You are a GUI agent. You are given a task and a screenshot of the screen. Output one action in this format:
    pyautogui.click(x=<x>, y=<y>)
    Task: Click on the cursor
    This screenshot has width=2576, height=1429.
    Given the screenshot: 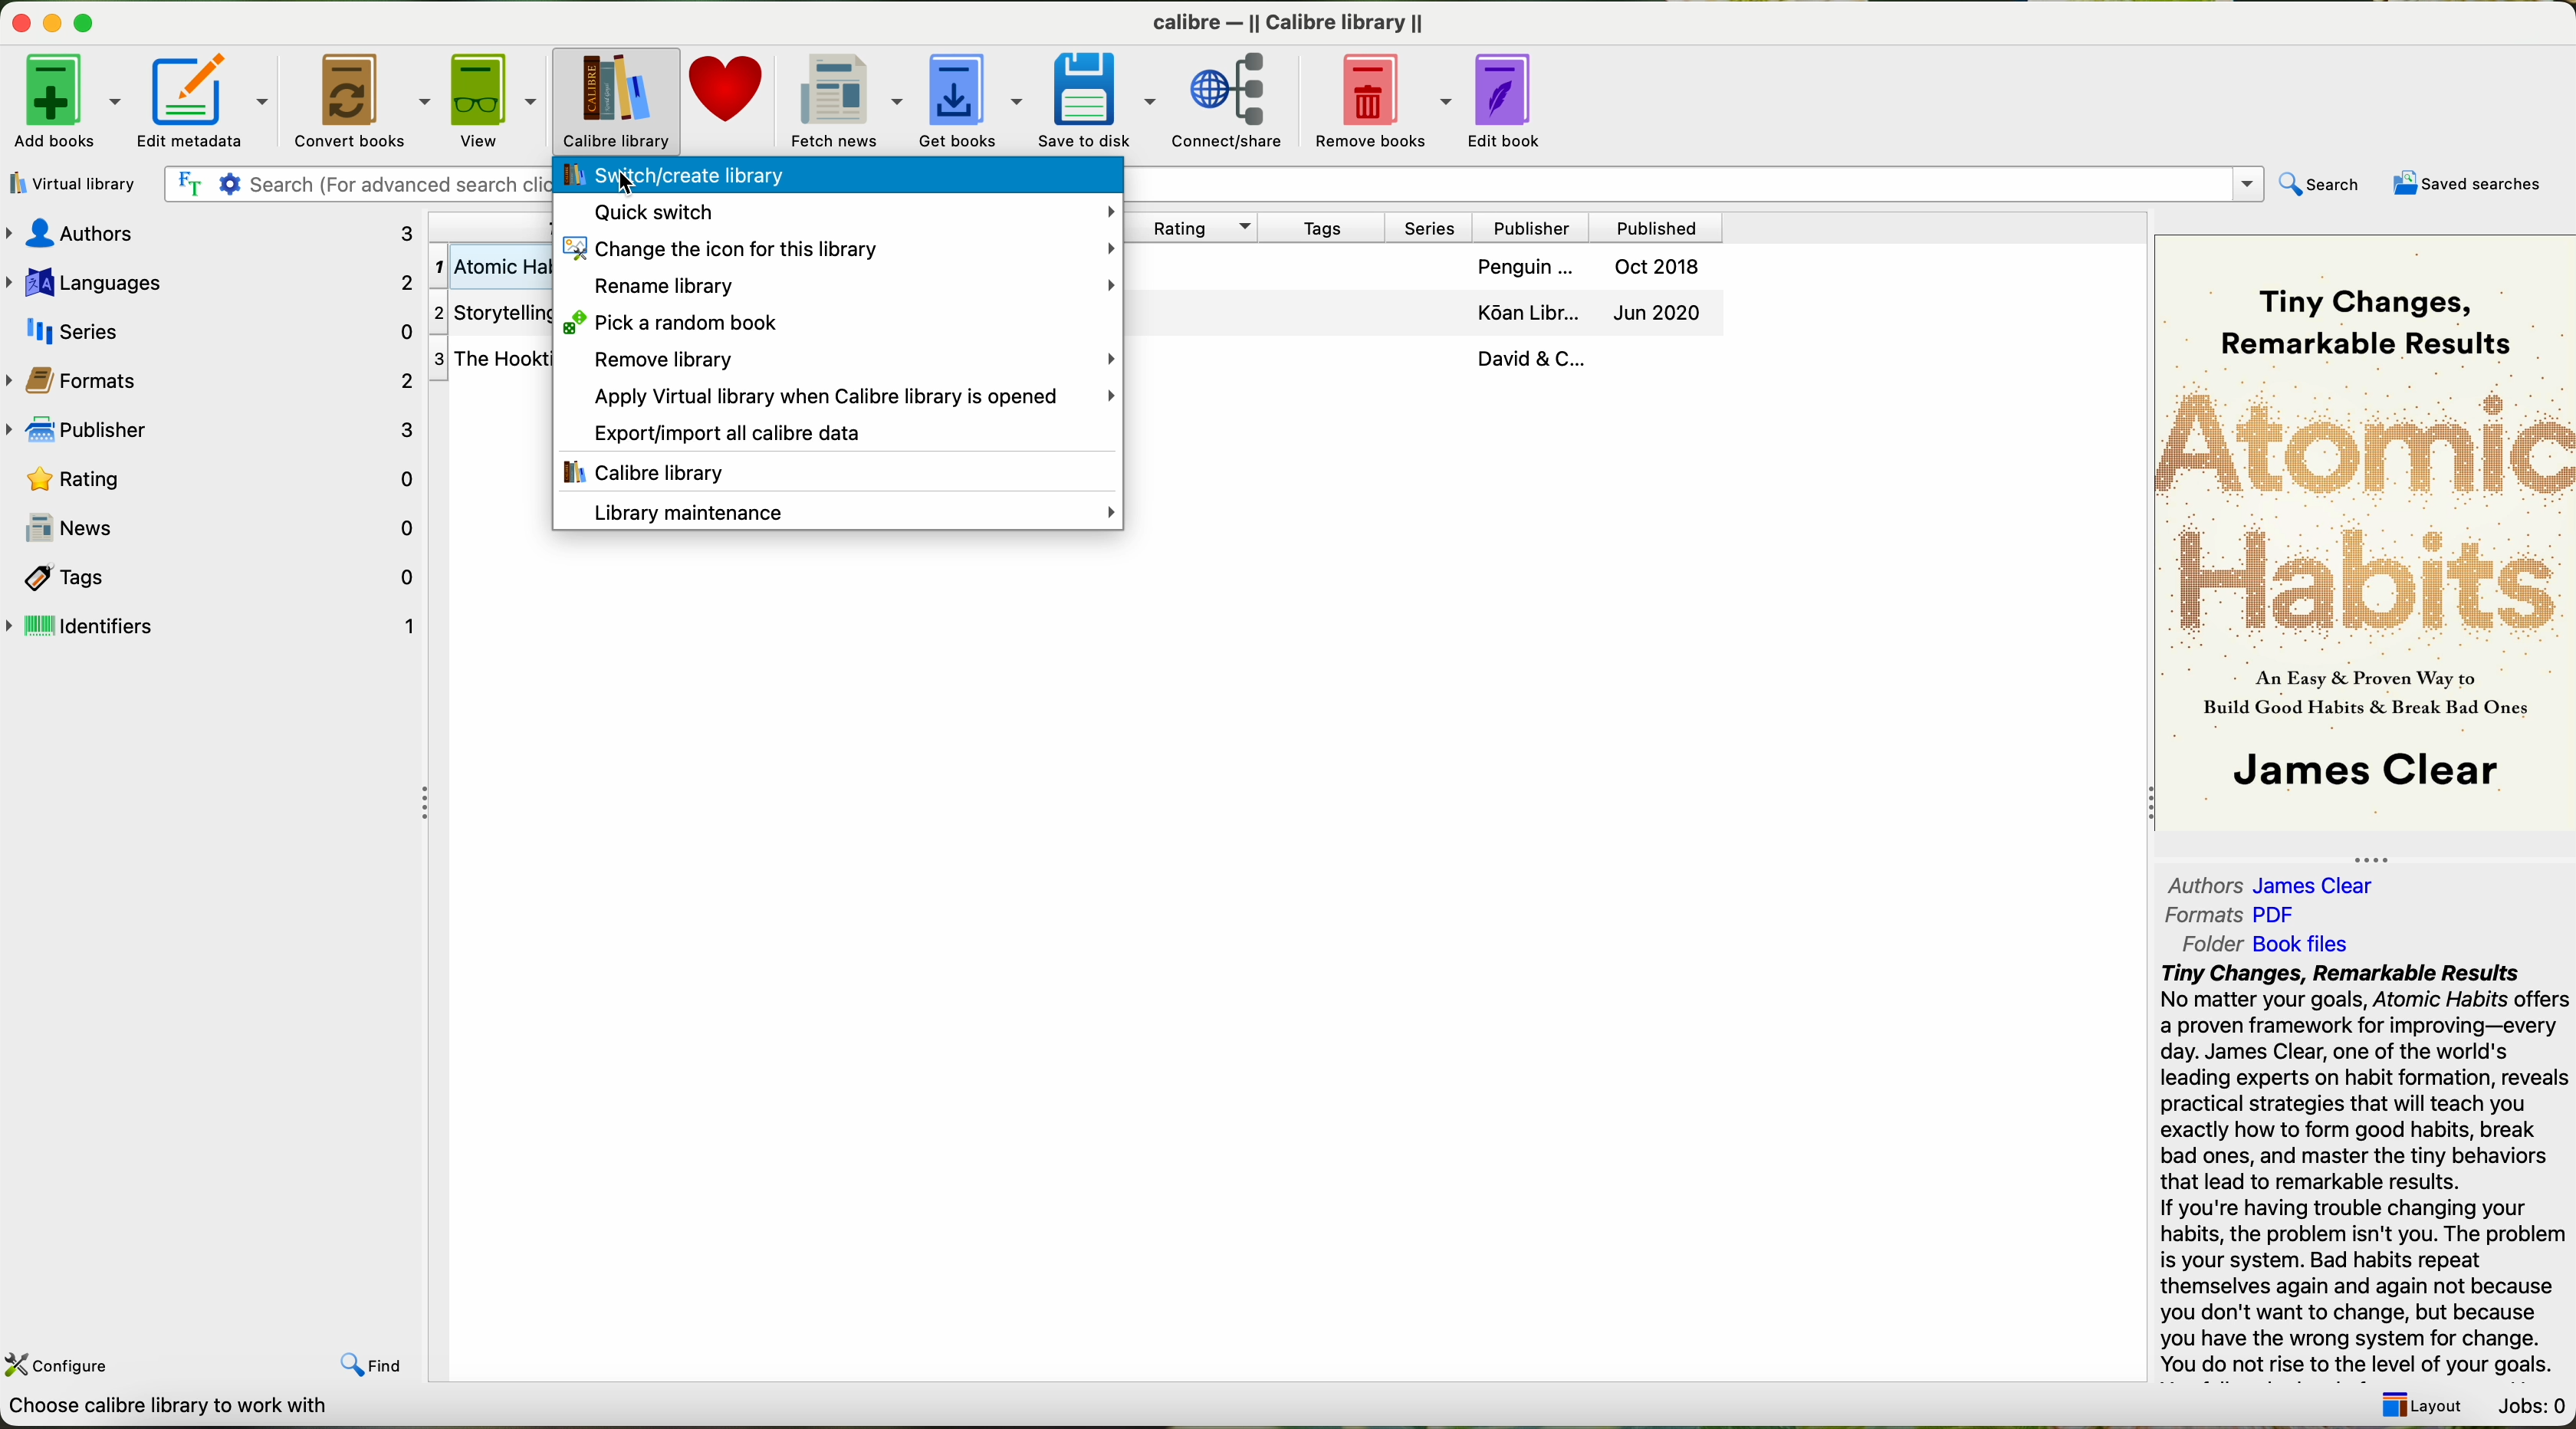 What is the action you would take?
    pyautogui.click(x=628, y=178)
    